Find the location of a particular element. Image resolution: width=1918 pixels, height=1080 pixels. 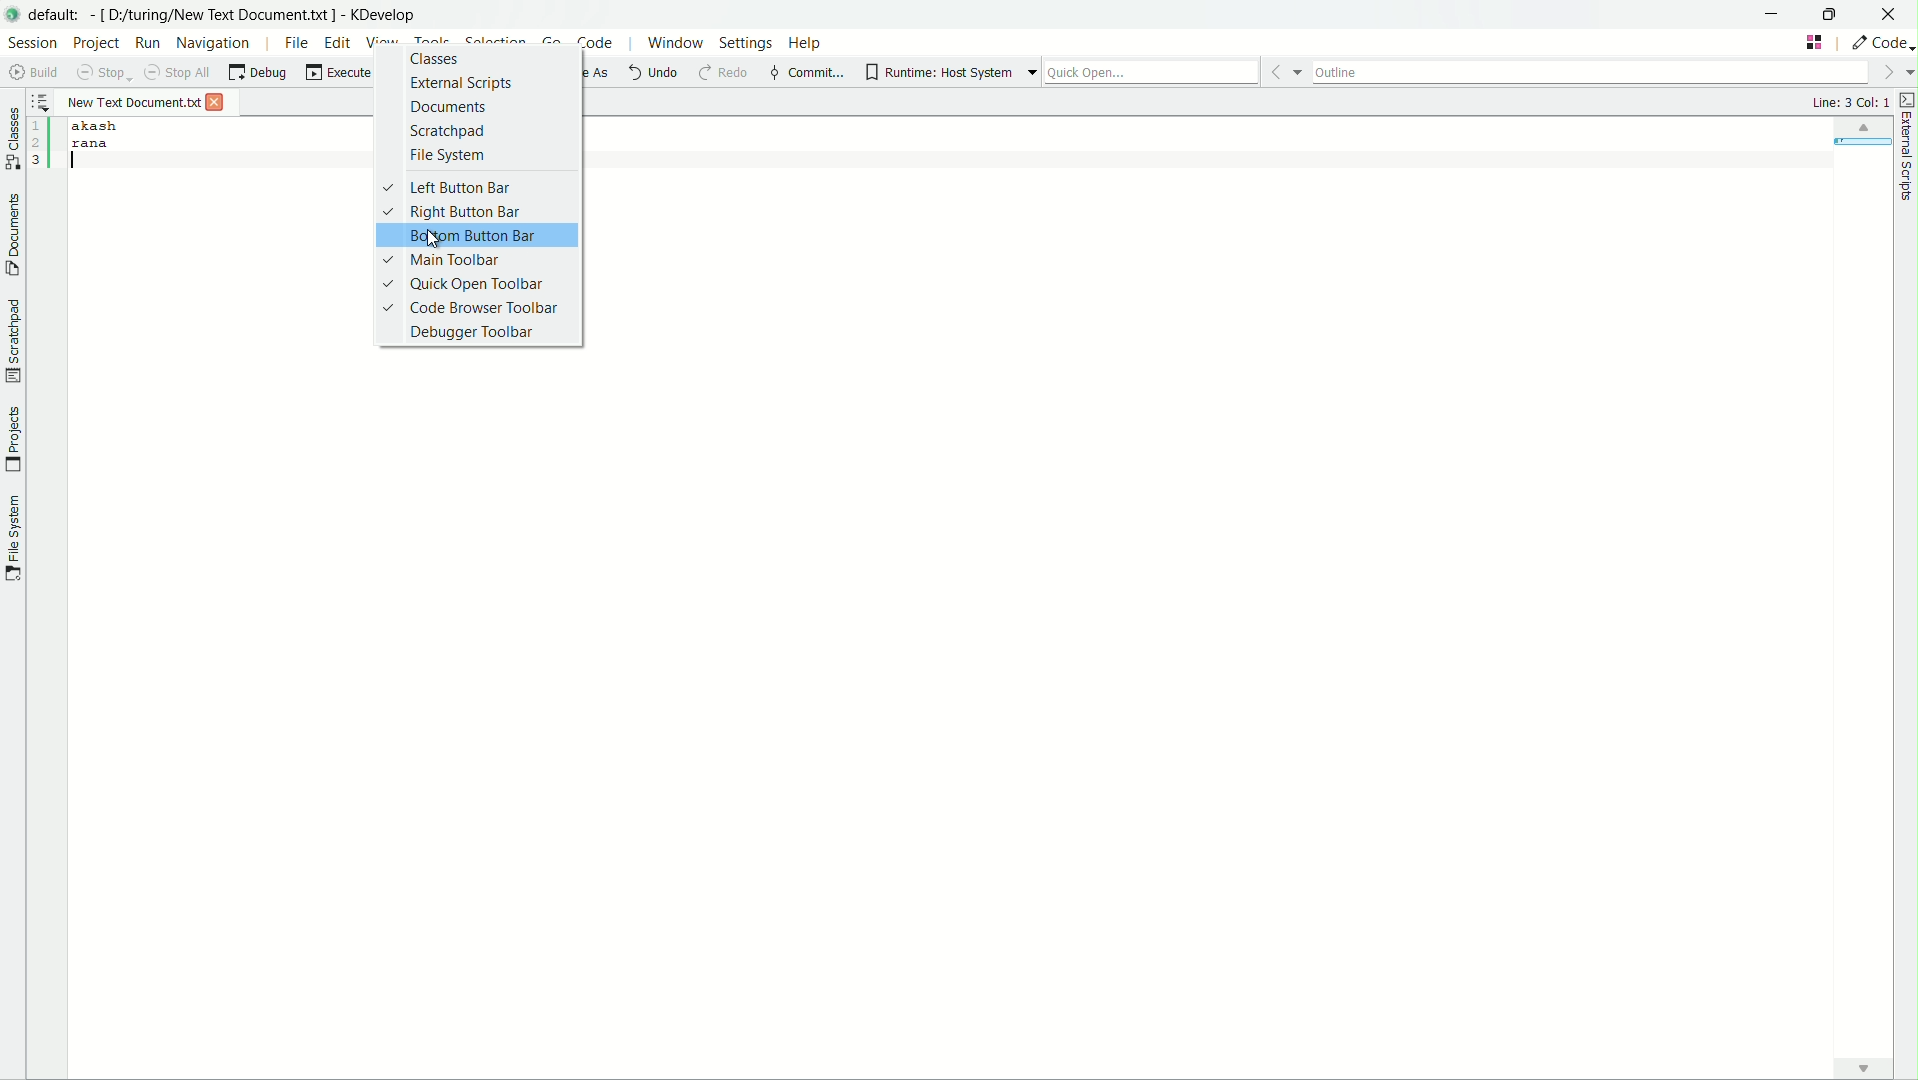

close file is located at coordinates (216, 103).